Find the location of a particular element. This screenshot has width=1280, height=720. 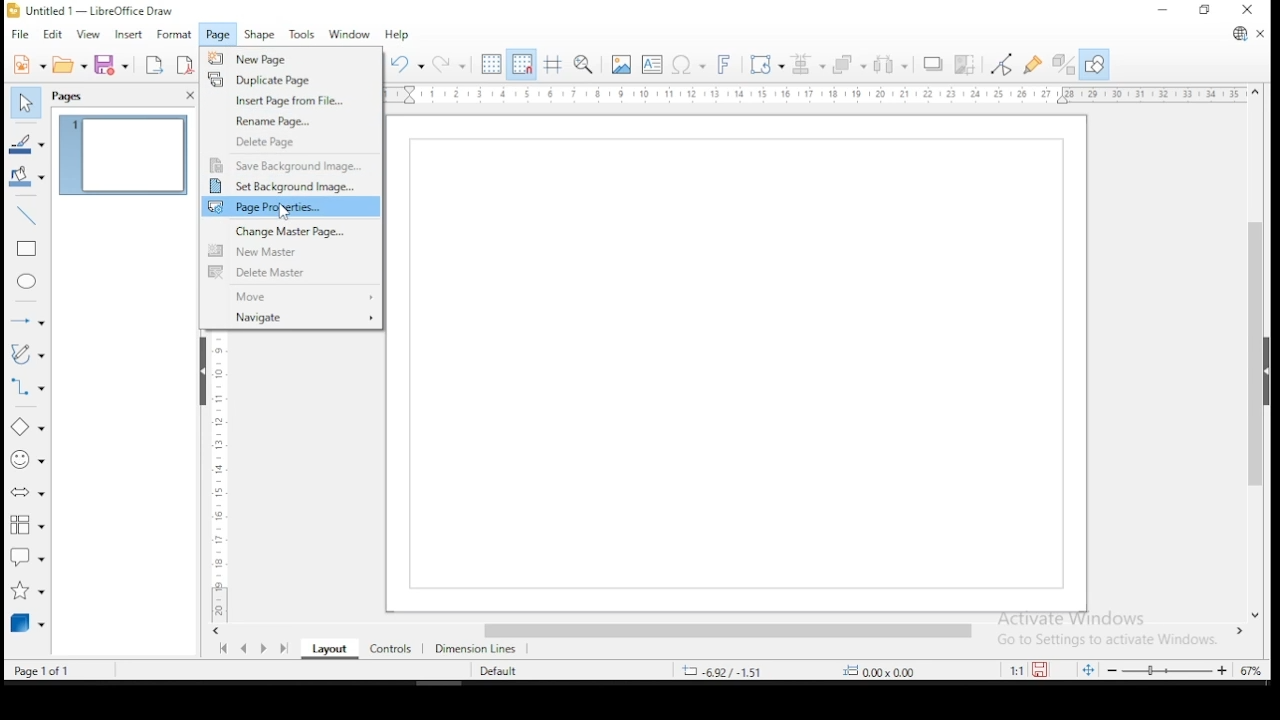

export as pdf is located at coordinates (183, 66).